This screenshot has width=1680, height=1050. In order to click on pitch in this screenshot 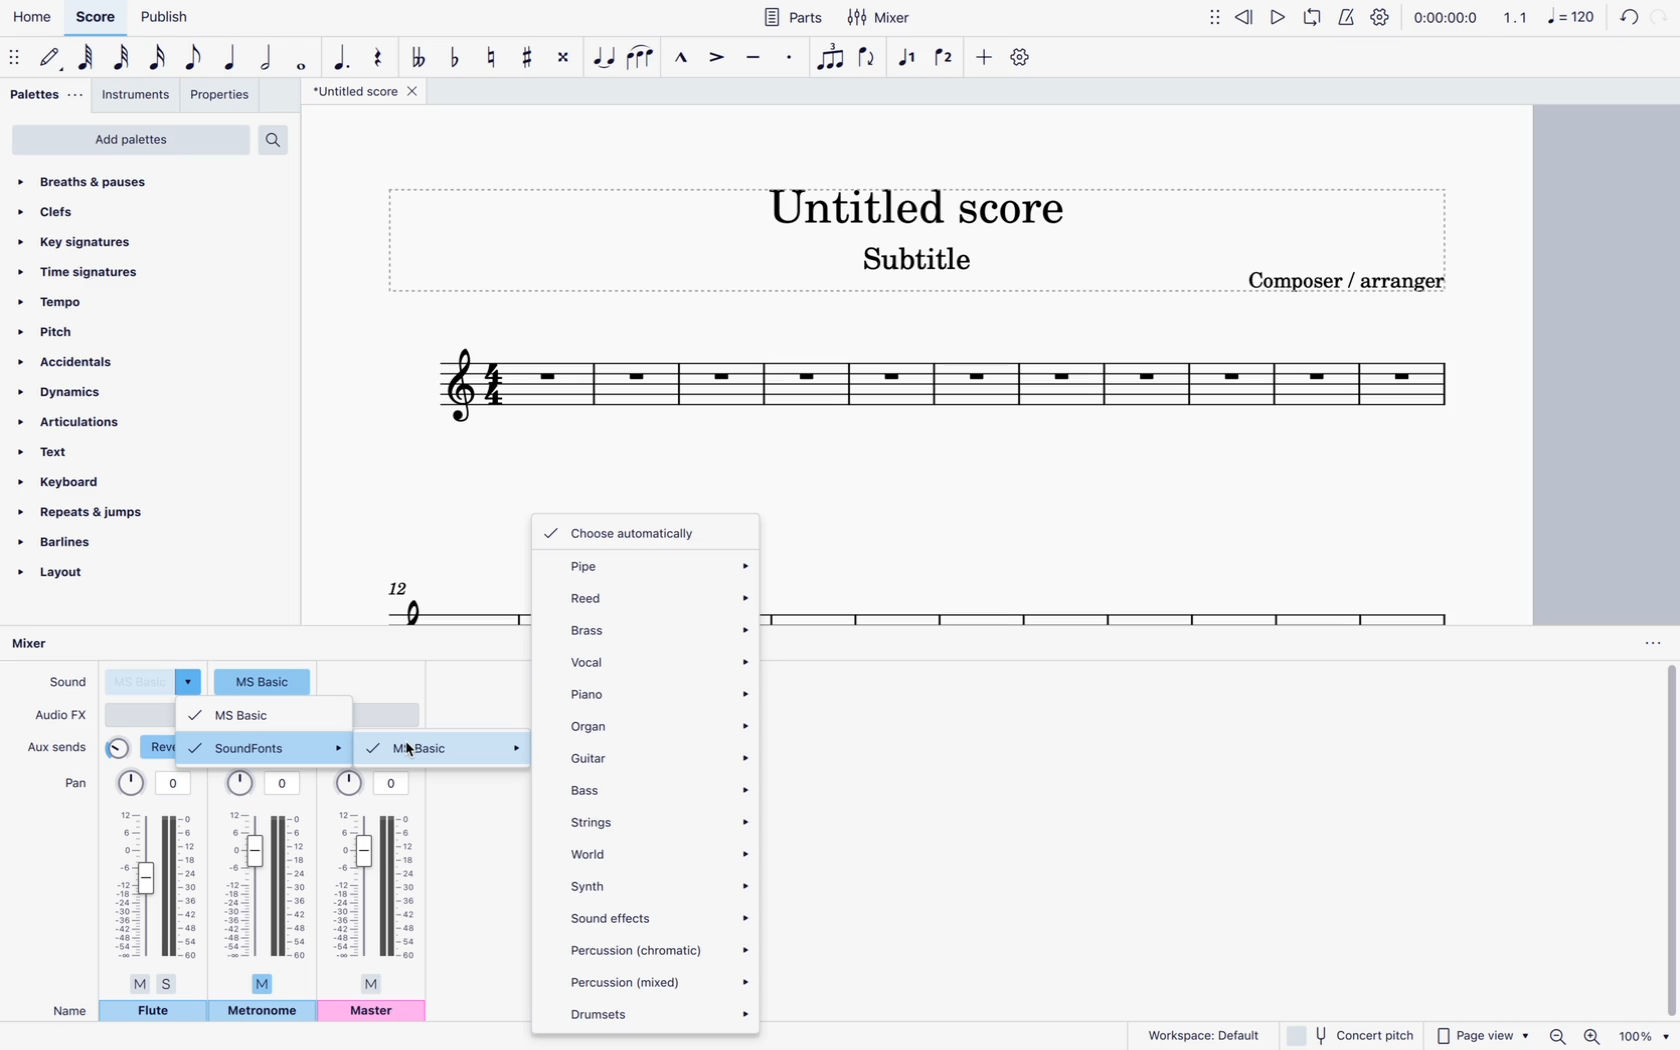, I will do `click(92, 330)`.